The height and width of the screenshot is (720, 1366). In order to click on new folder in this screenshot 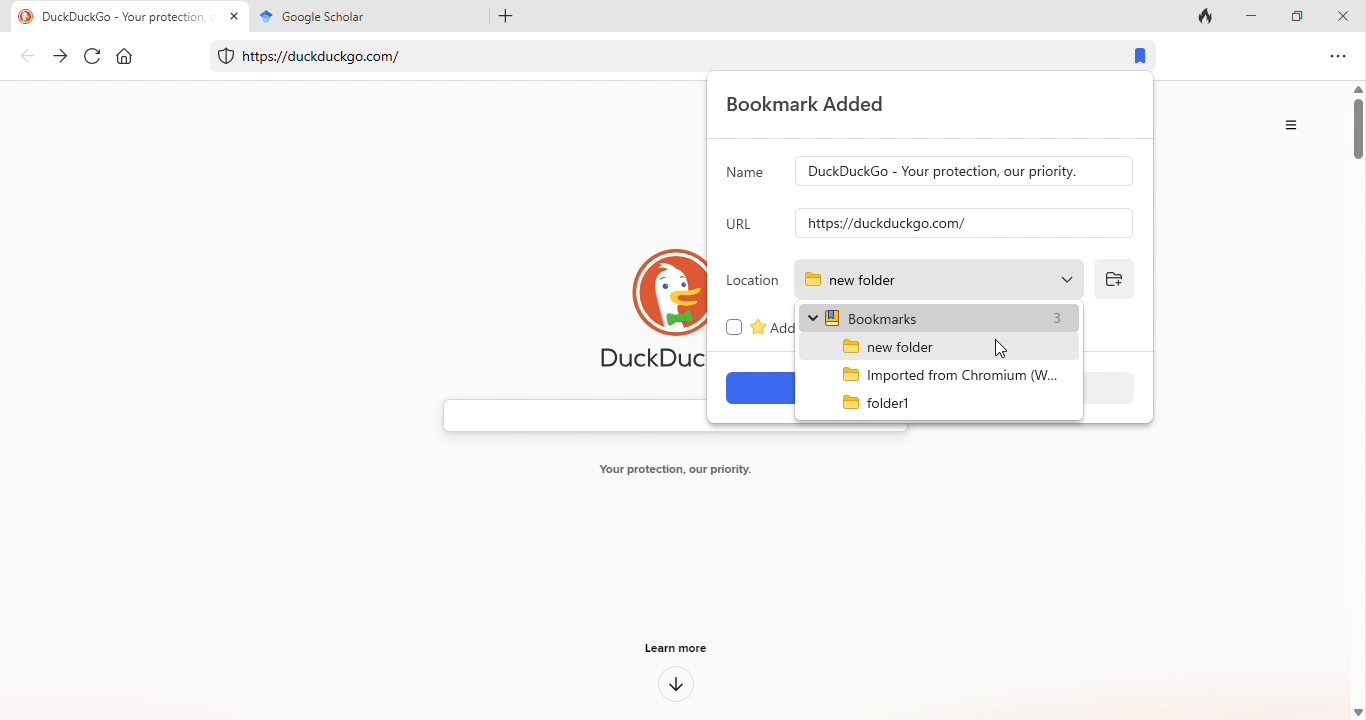, I will do `click(936, 279)`.